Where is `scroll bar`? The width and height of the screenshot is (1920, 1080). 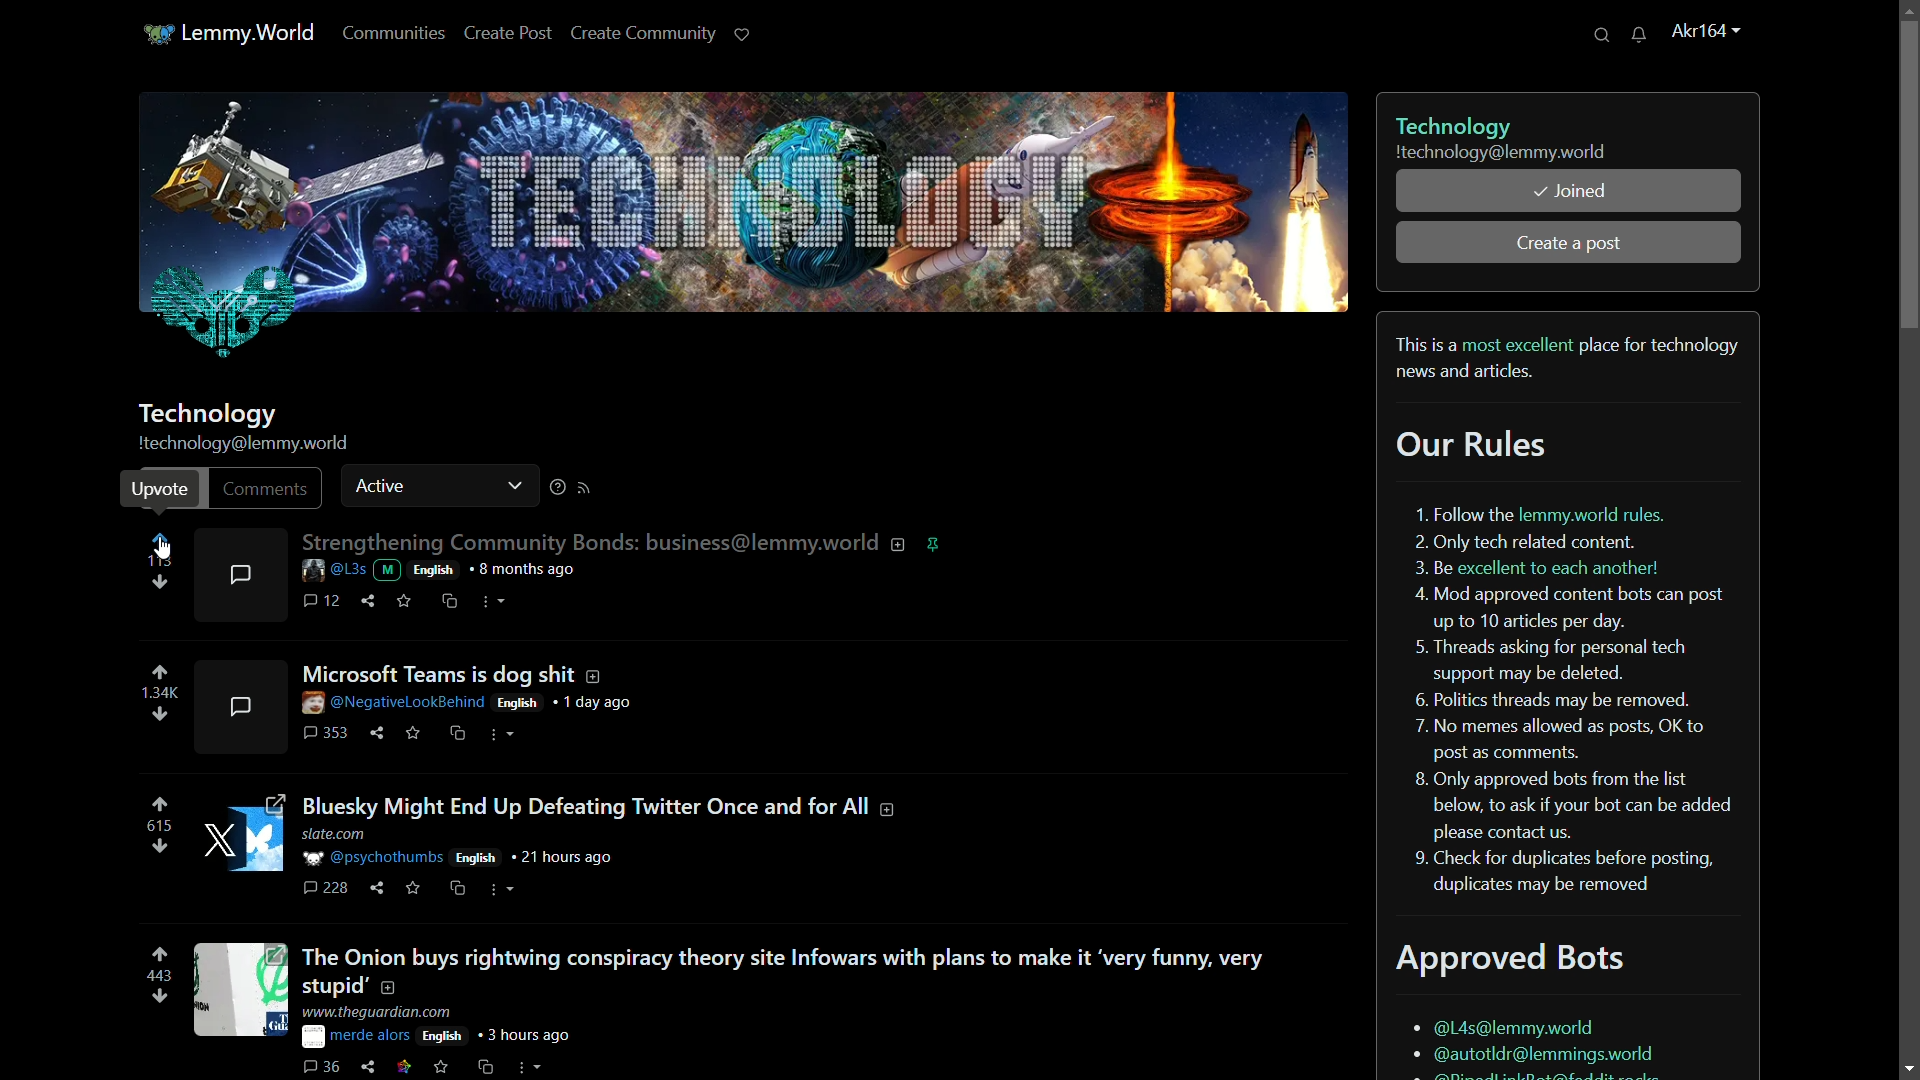
scroll bar is located at coordinates (1909, 174).